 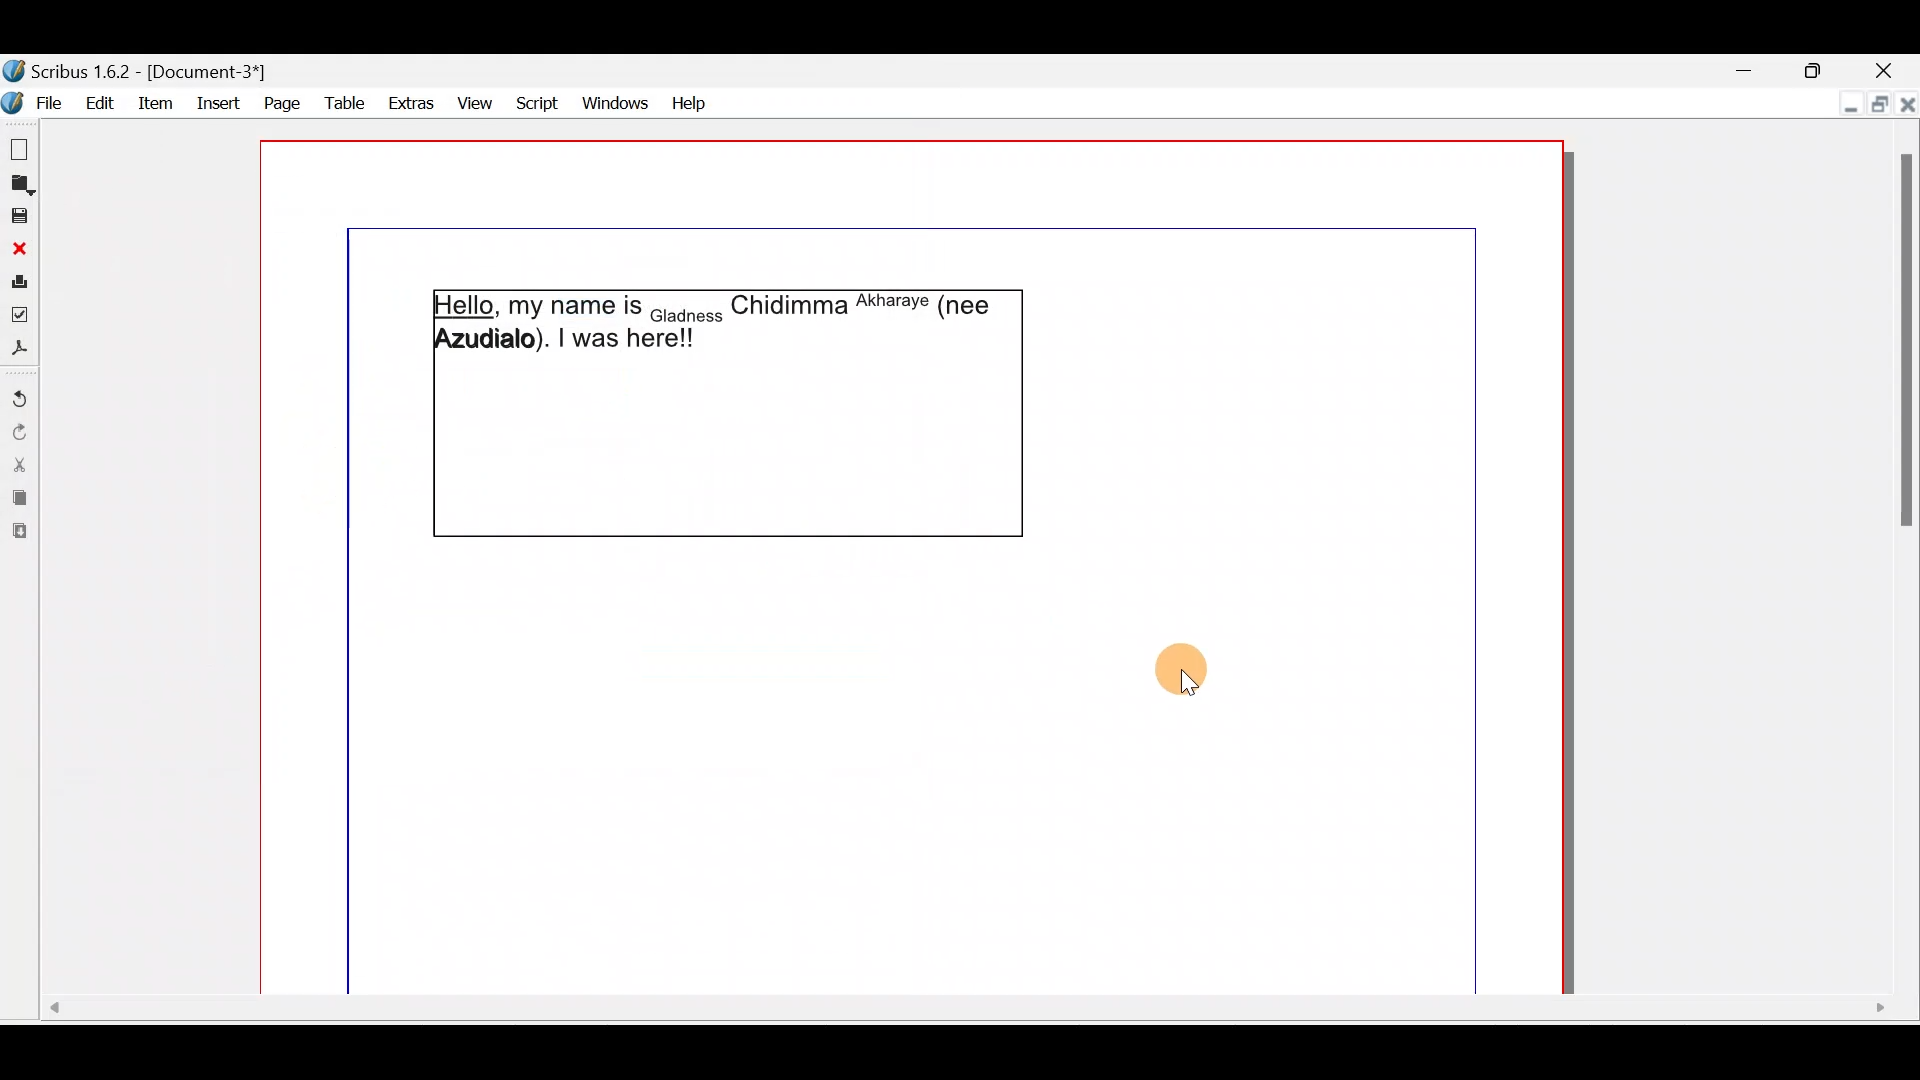 I want to click on my name is, so click(x=572, y=306).